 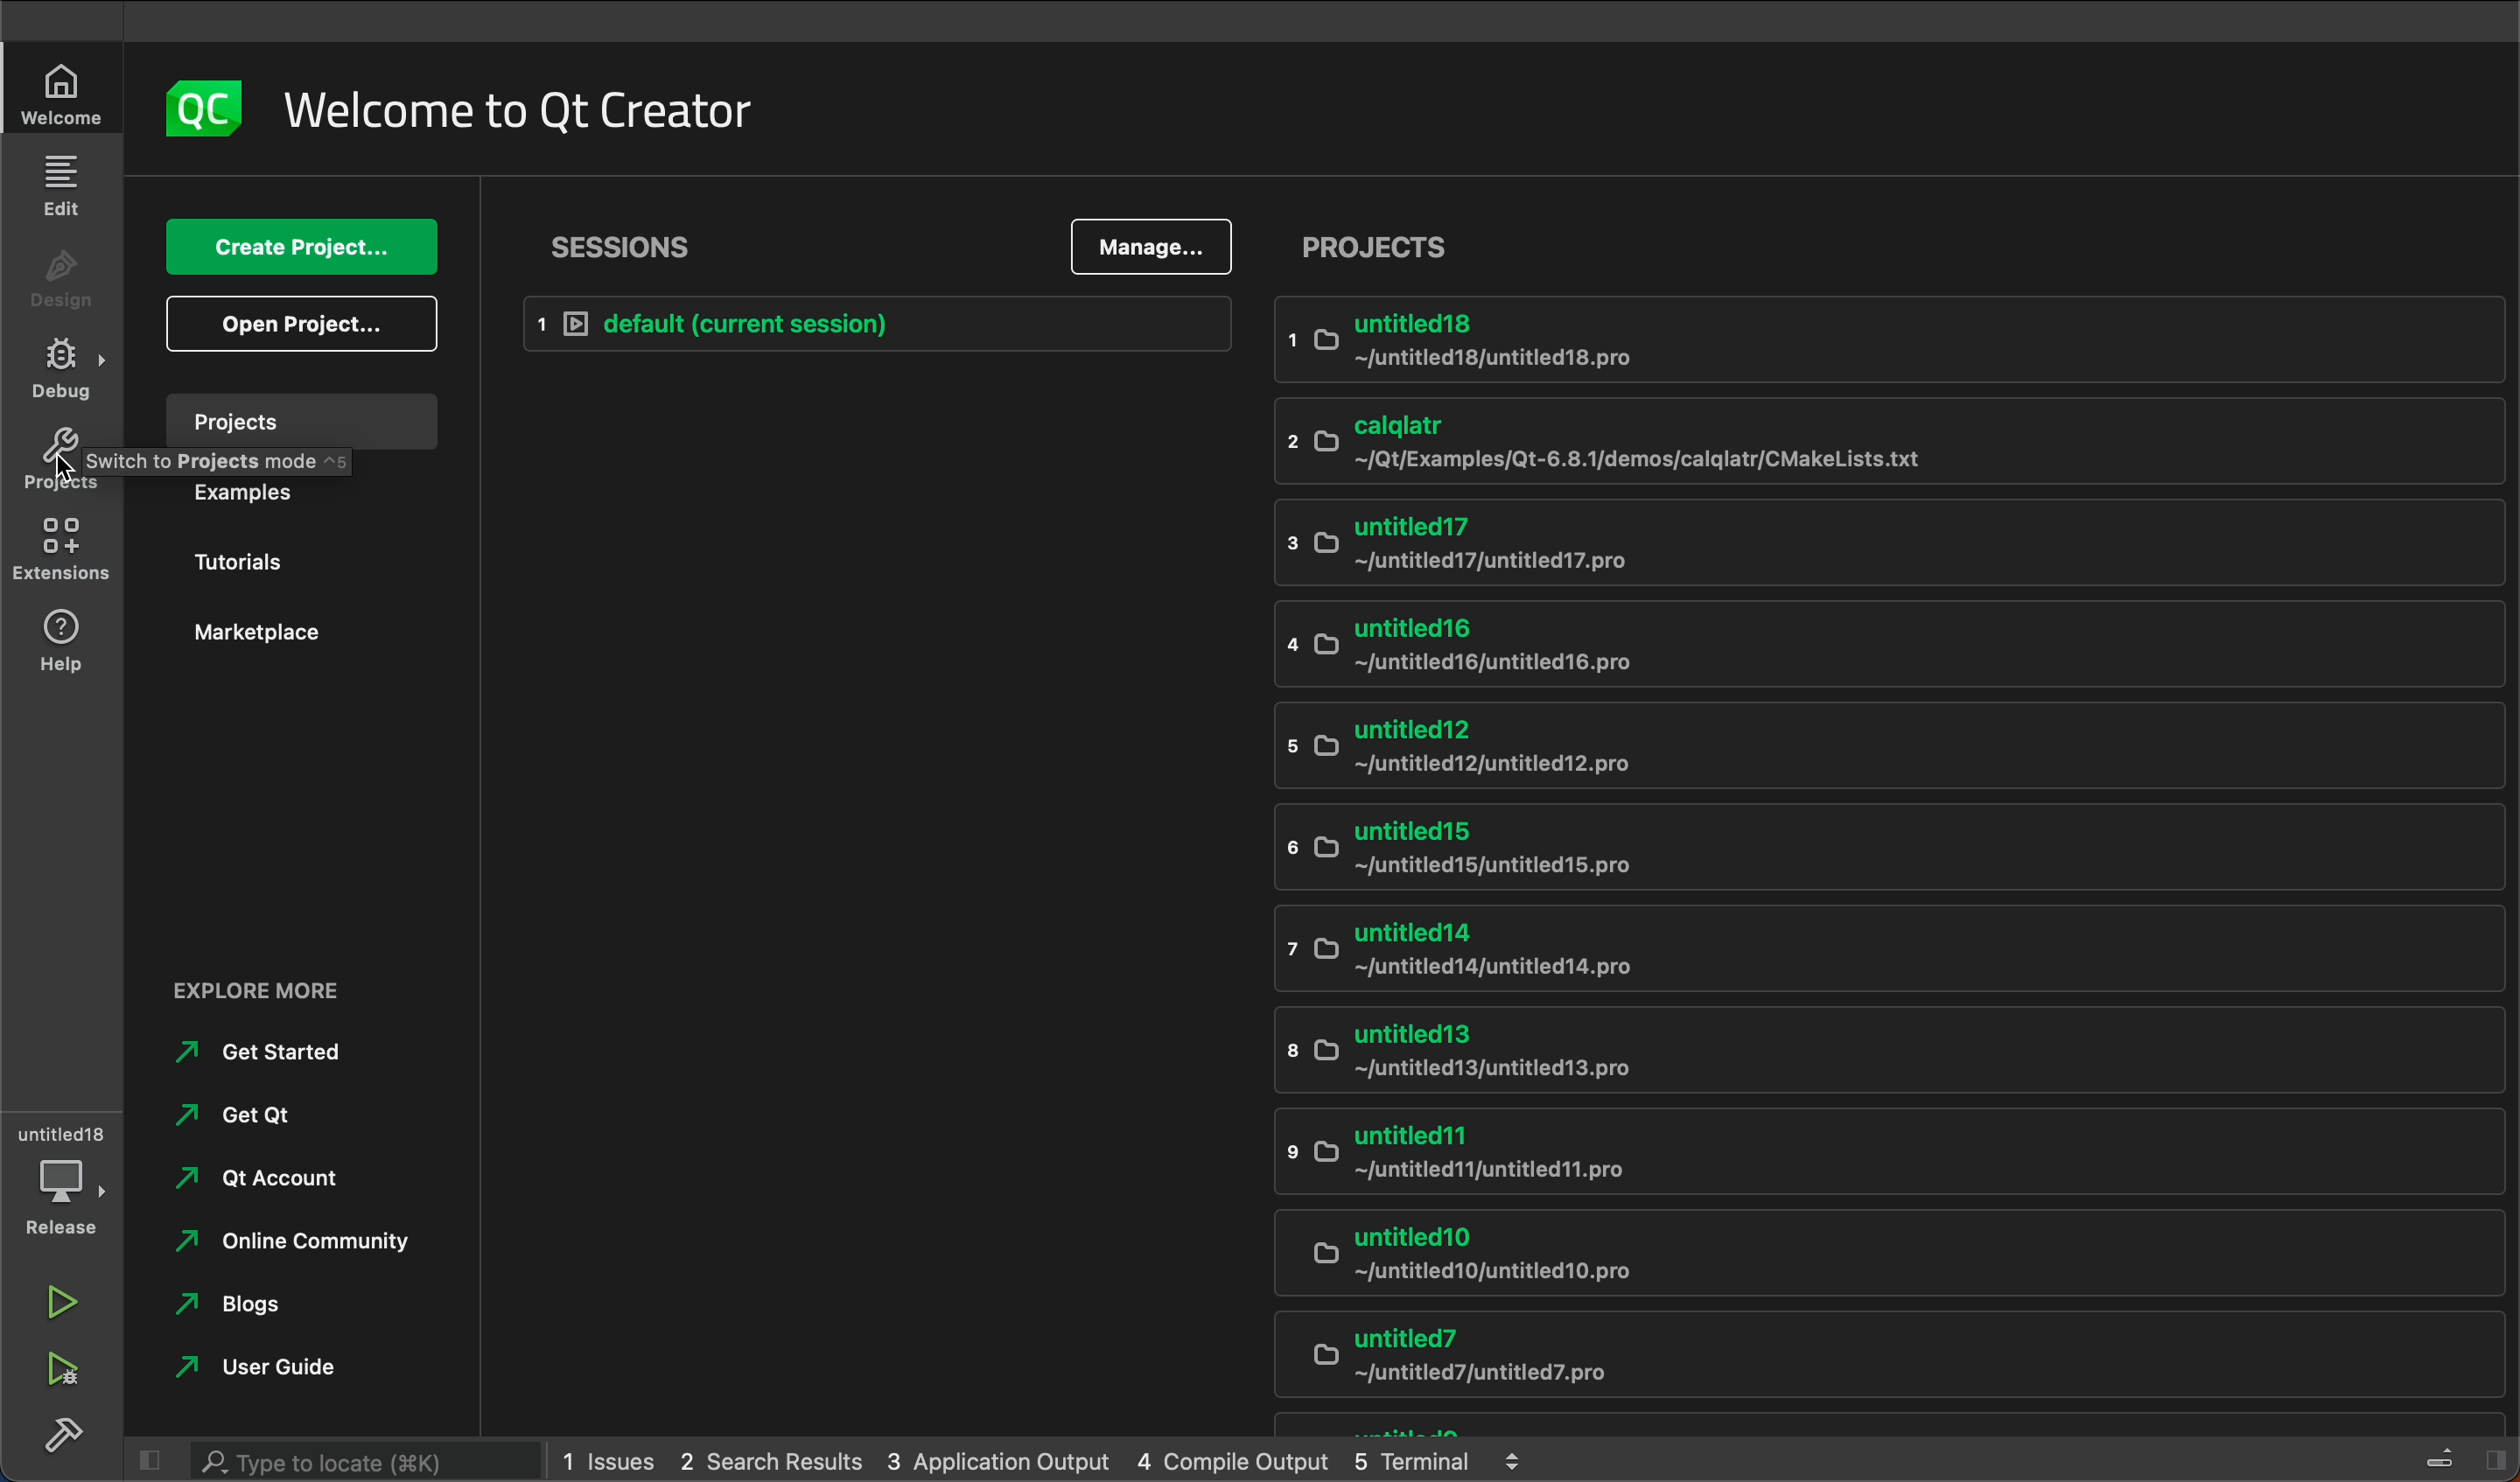 What do you see at coordinates (1040, 1455) in the screenshot?
I see `logs` at bounding box center [1040, 1455].